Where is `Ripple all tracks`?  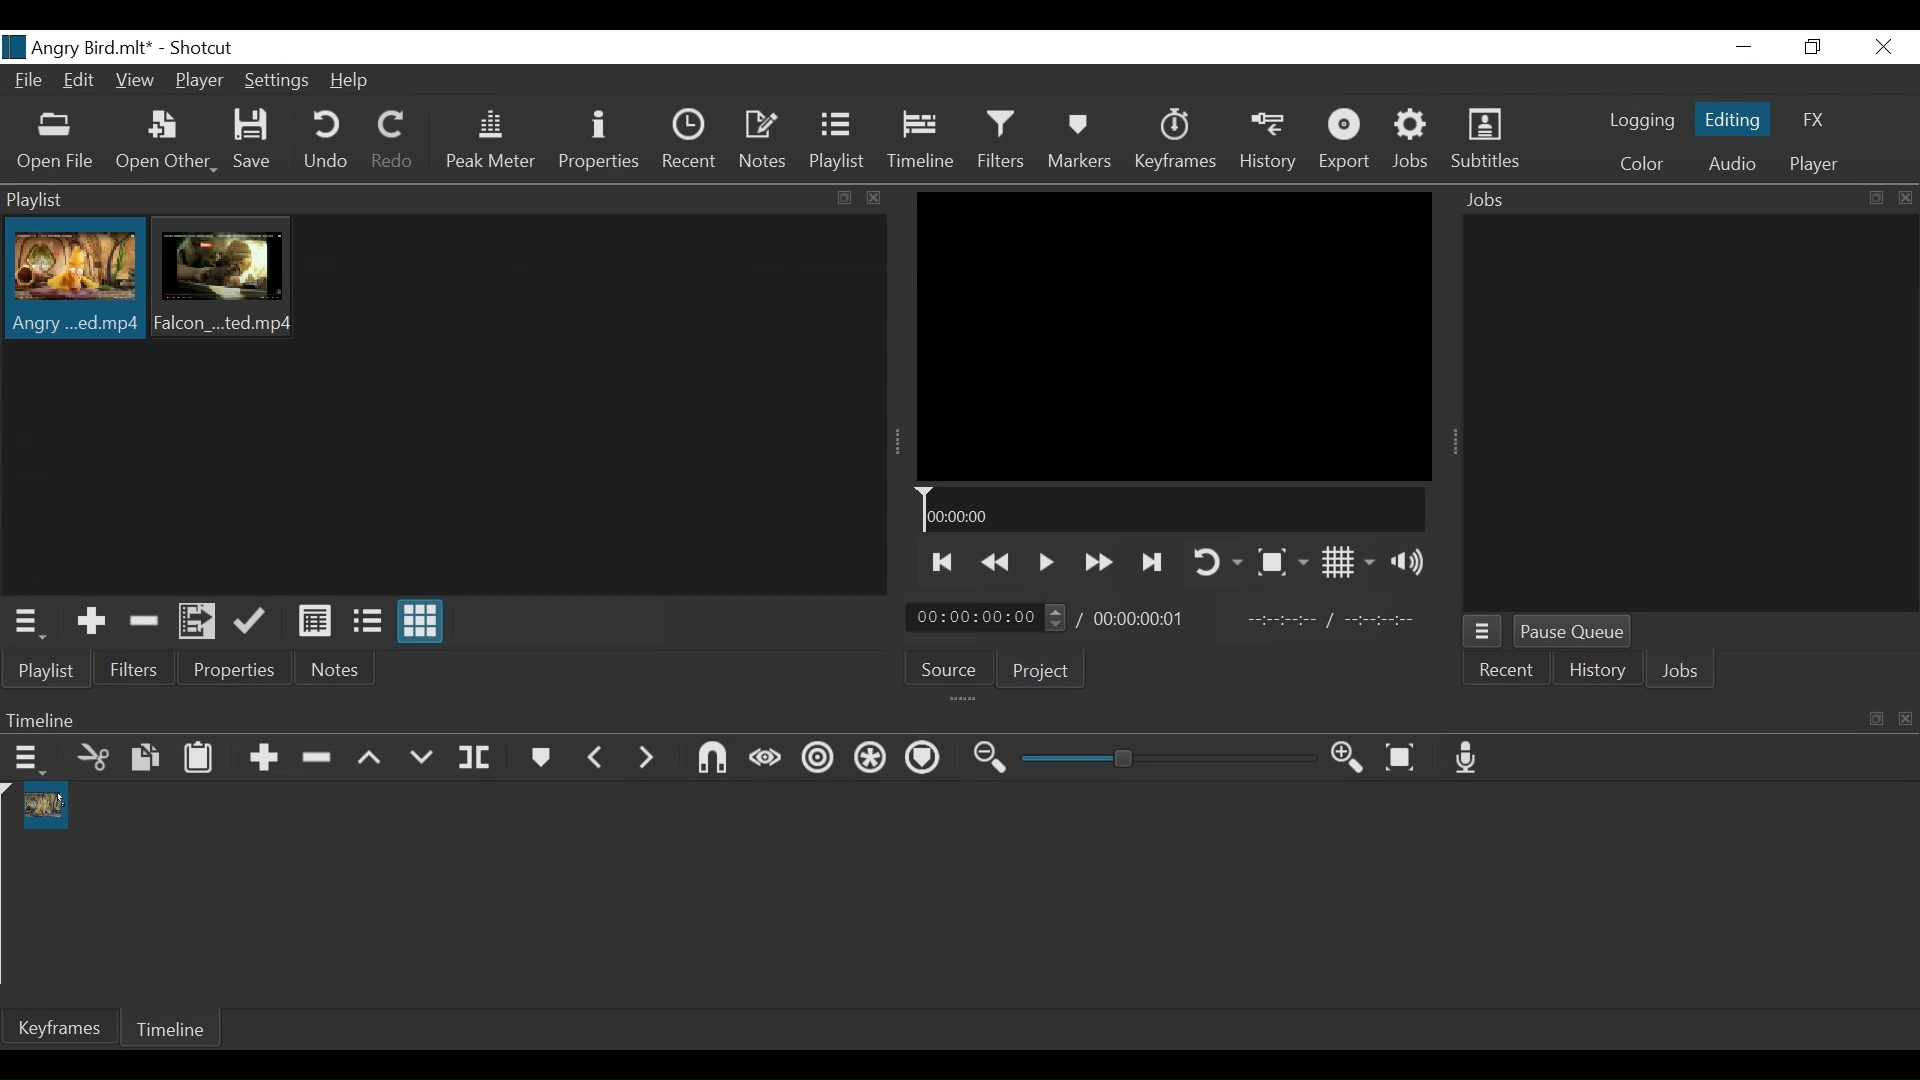 Ripple all tracks is located at coordinates (872, 761).